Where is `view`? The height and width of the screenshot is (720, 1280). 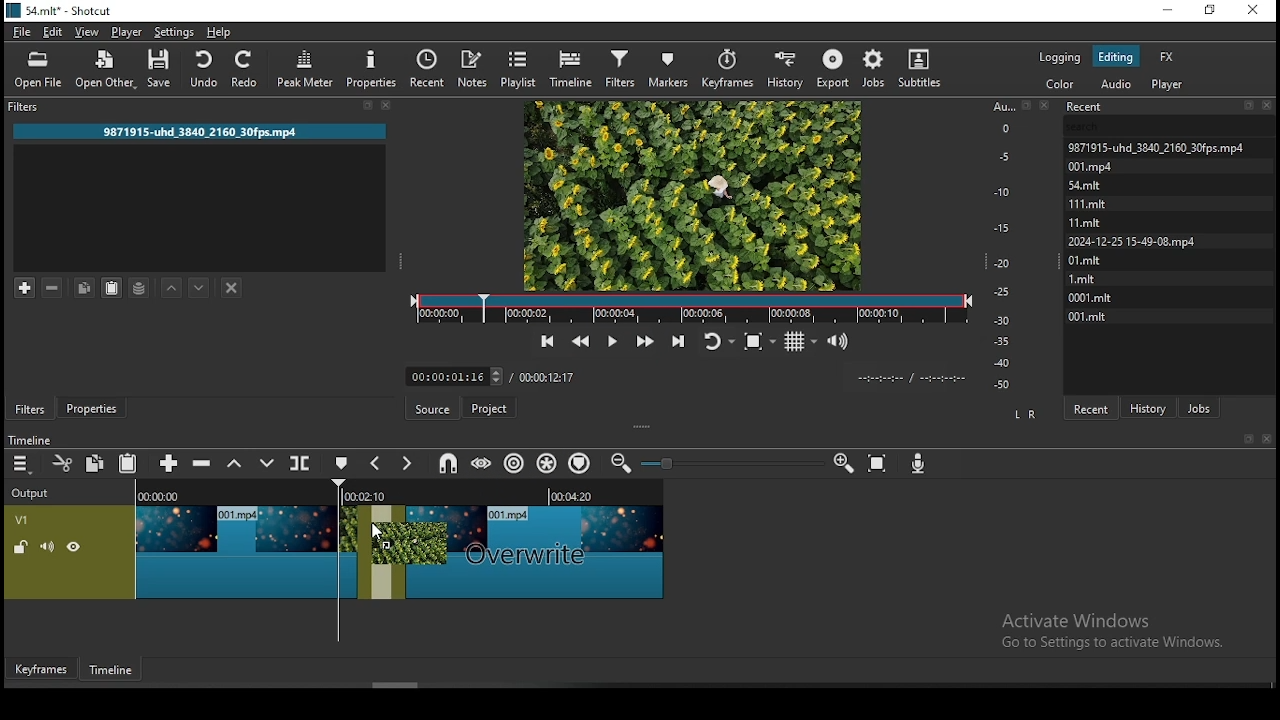 view is located at coordinates (87, 33).